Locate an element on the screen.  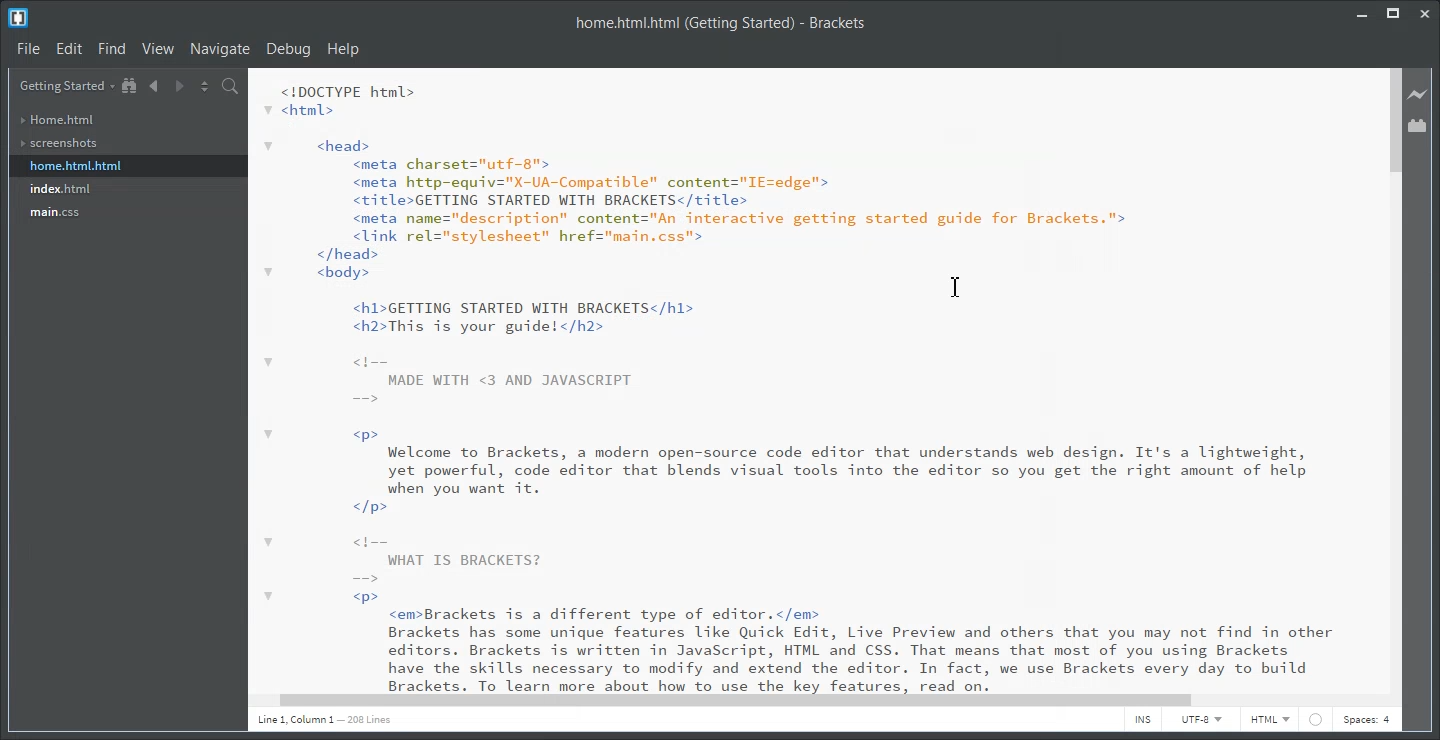
Home.html is located at coordinates (57, 120).